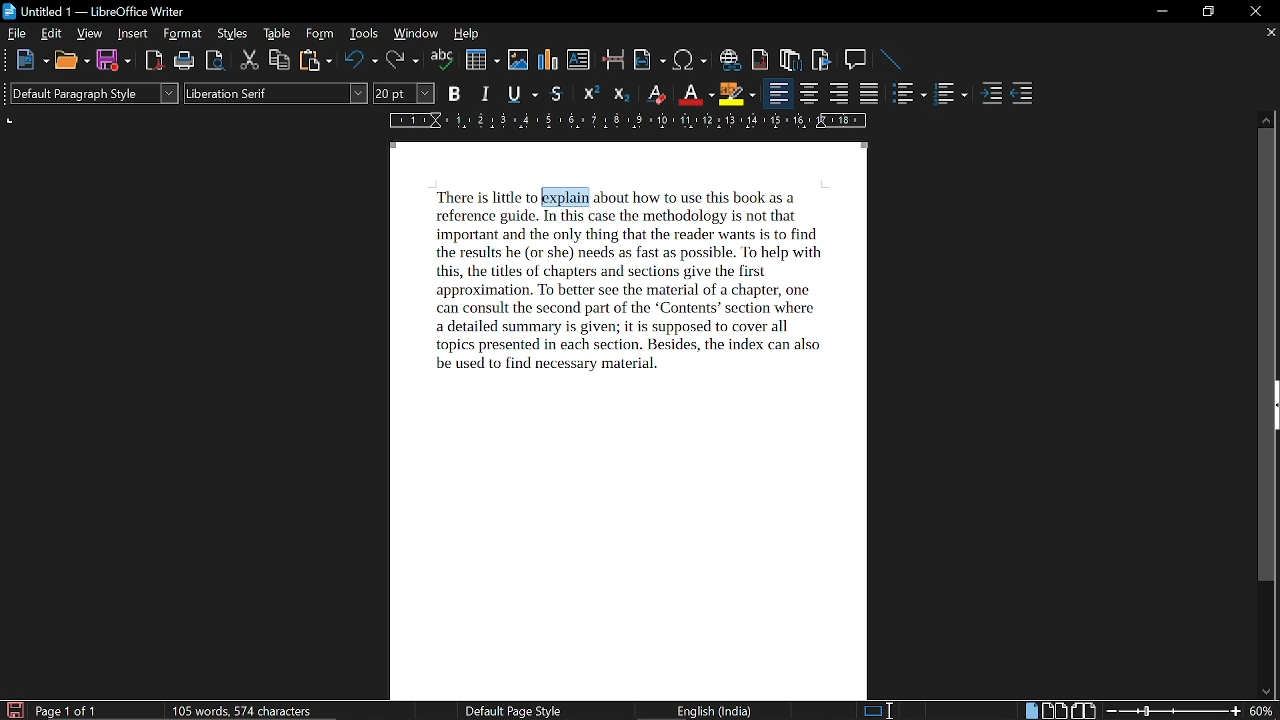 Image resolution: width=1280 pixels, height=720 pixels. What do you see at coordinates (1270, 357) in the screenshot?
I see `vertical scrollbar` at bounding box center [1270, 357].